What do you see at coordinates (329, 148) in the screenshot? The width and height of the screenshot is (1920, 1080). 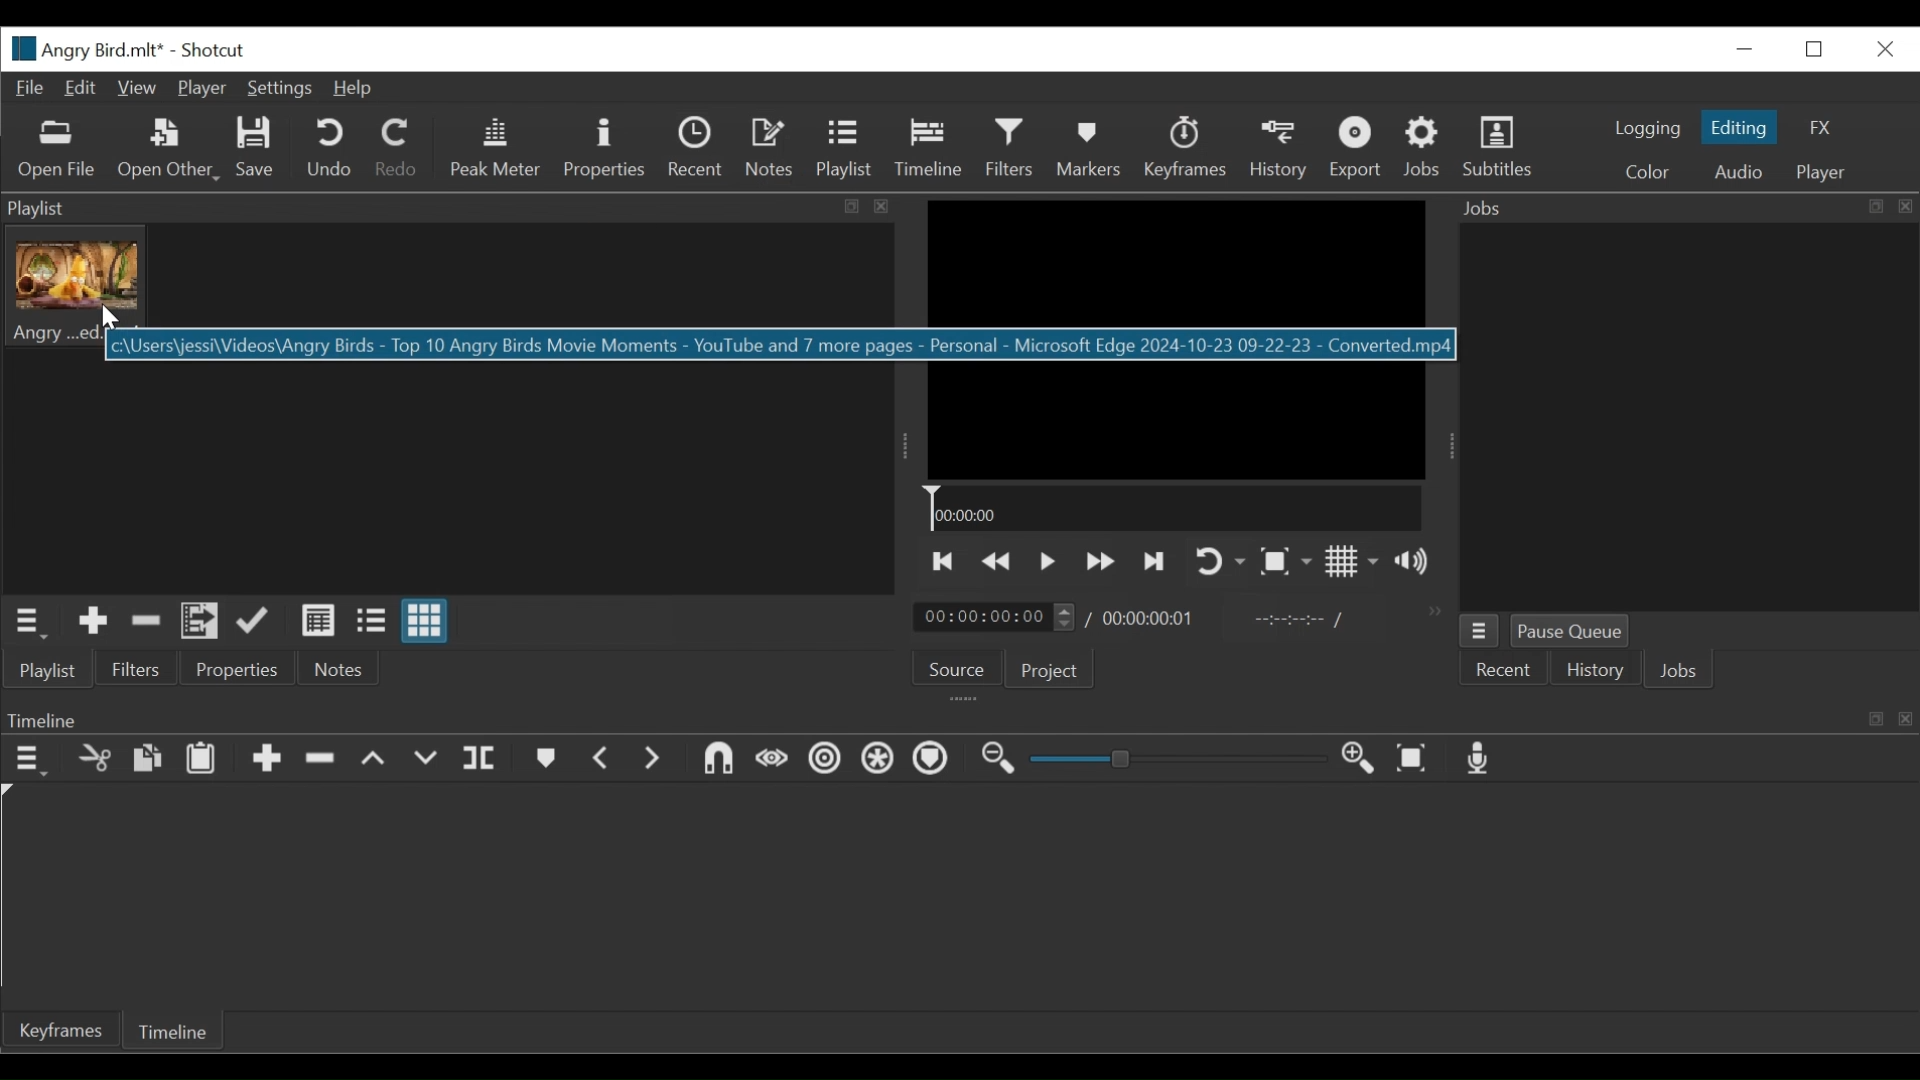 I see `Undo` at bounding box center [329, 148].